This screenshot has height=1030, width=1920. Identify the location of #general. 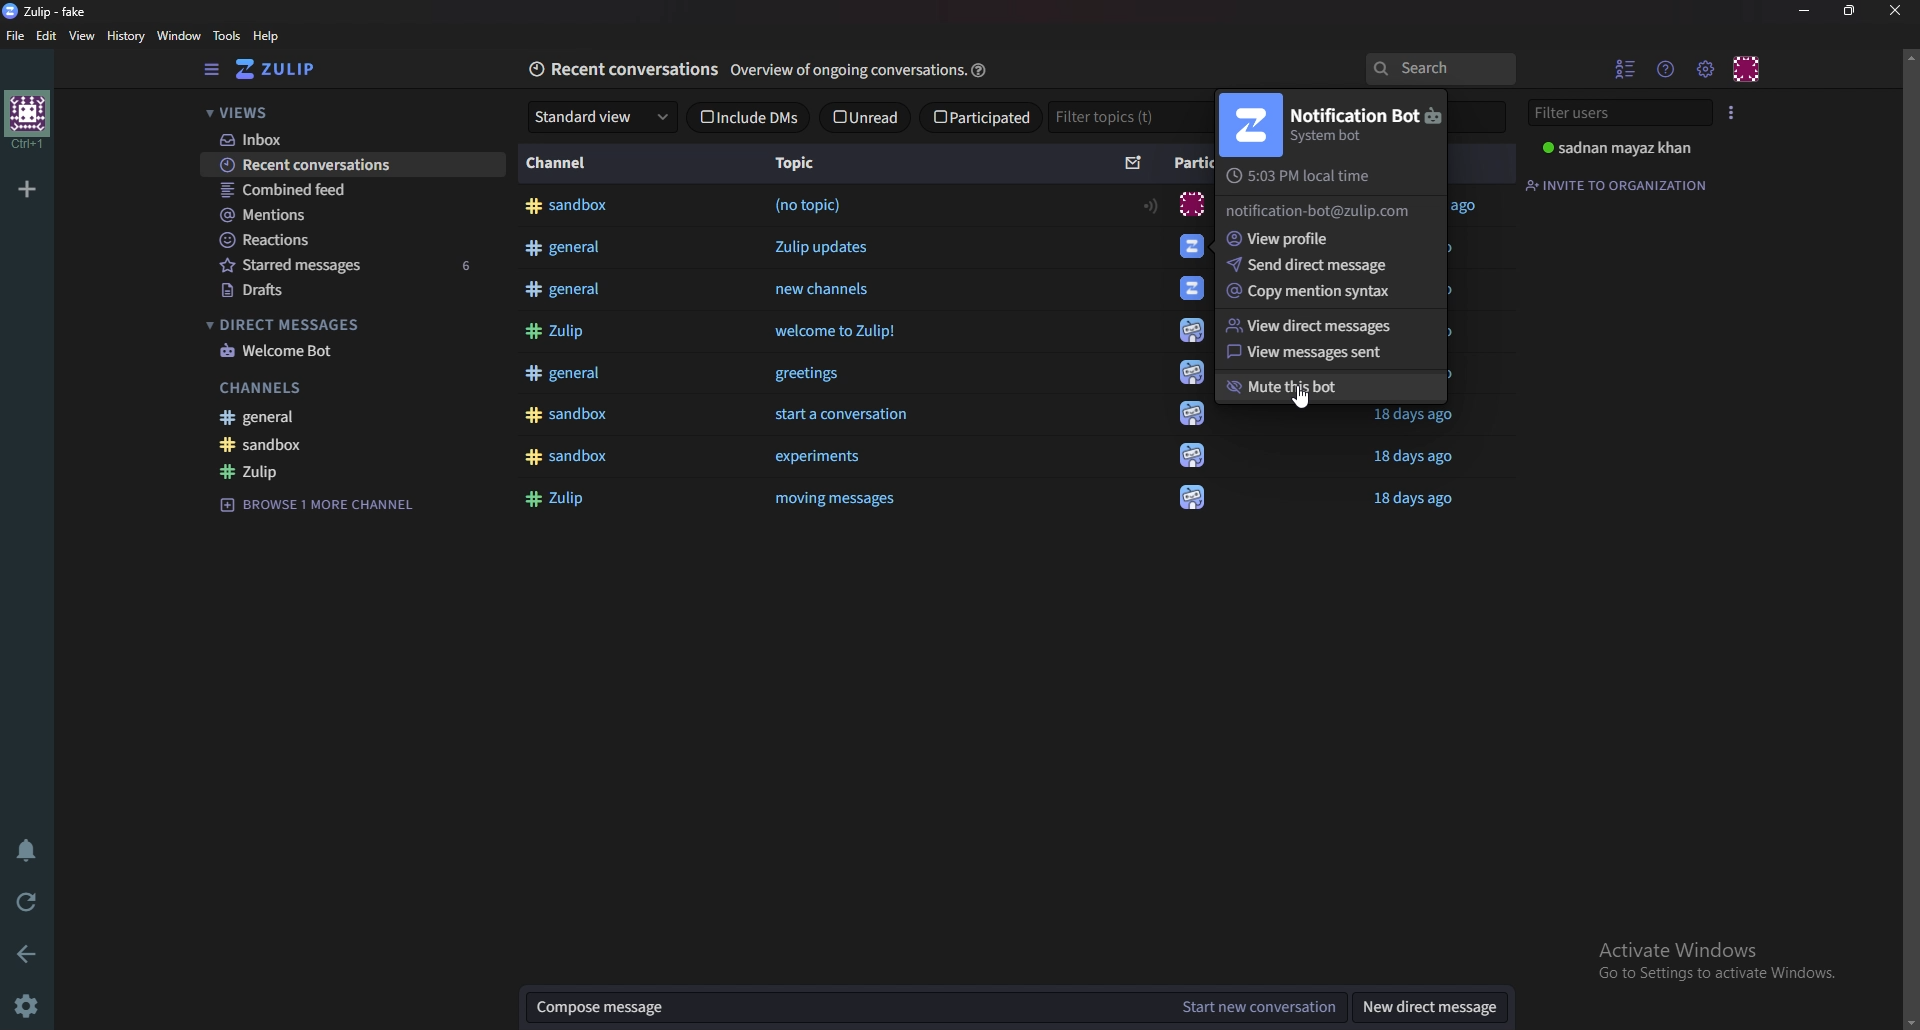
(570, 249).